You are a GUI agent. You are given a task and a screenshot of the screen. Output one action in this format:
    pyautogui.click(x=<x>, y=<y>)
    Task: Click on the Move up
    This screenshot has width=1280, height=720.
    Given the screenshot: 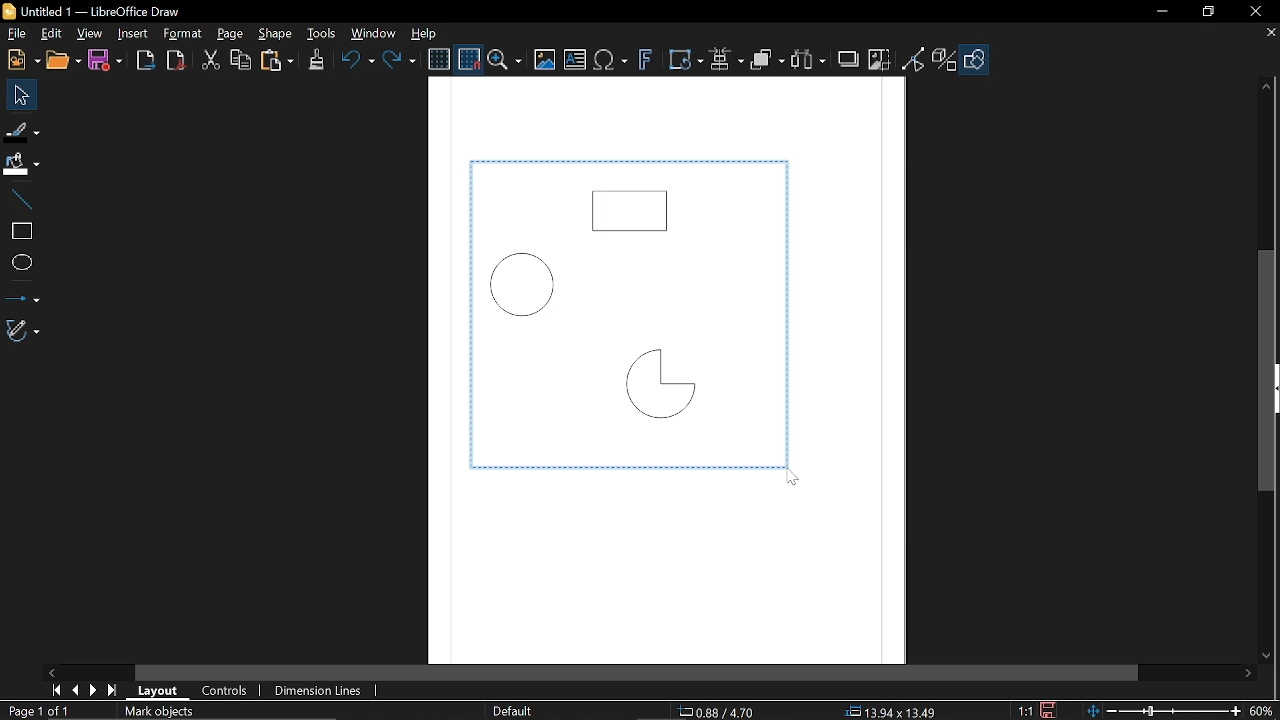 What is the action you would take?
    pyautogui.click(x=1268, y=84)
    